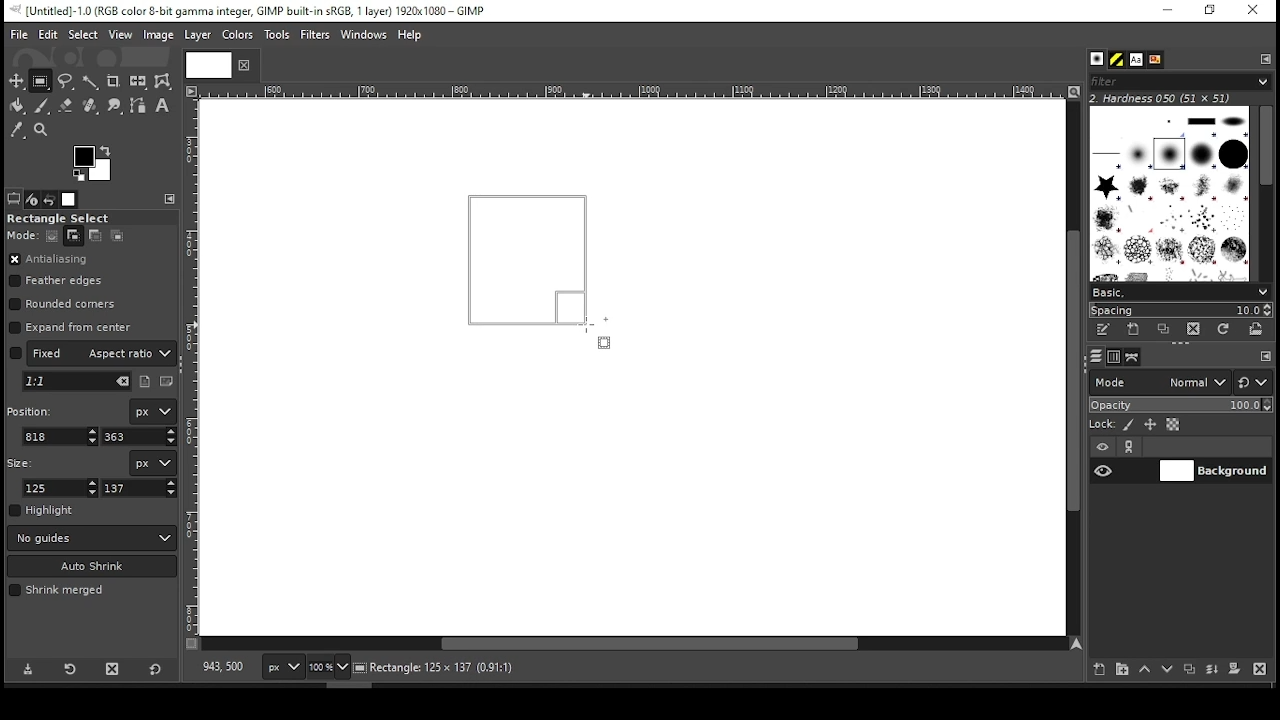  I want to click on scroll bar, so click(1071, 367).